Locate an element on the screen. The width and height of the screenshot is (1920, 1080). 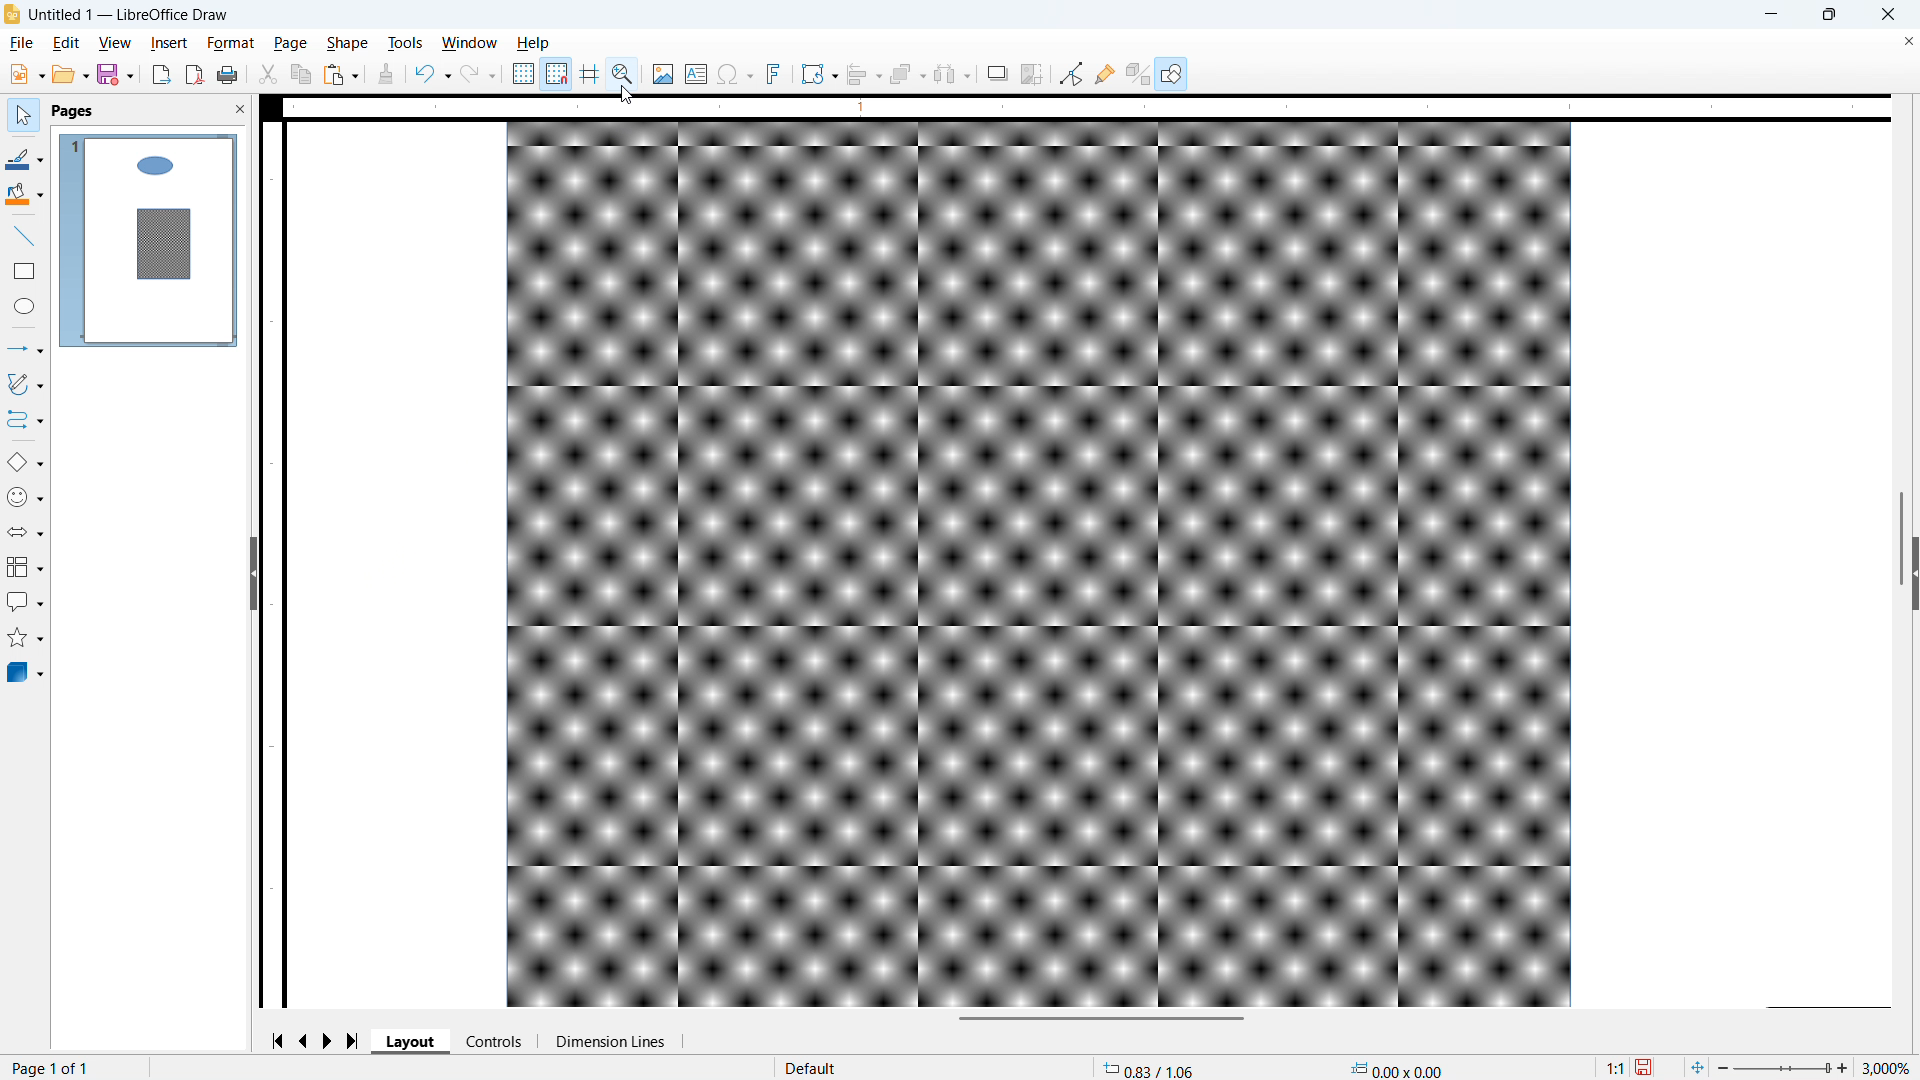
Basic shapes  is located at coordinates (24, 463).